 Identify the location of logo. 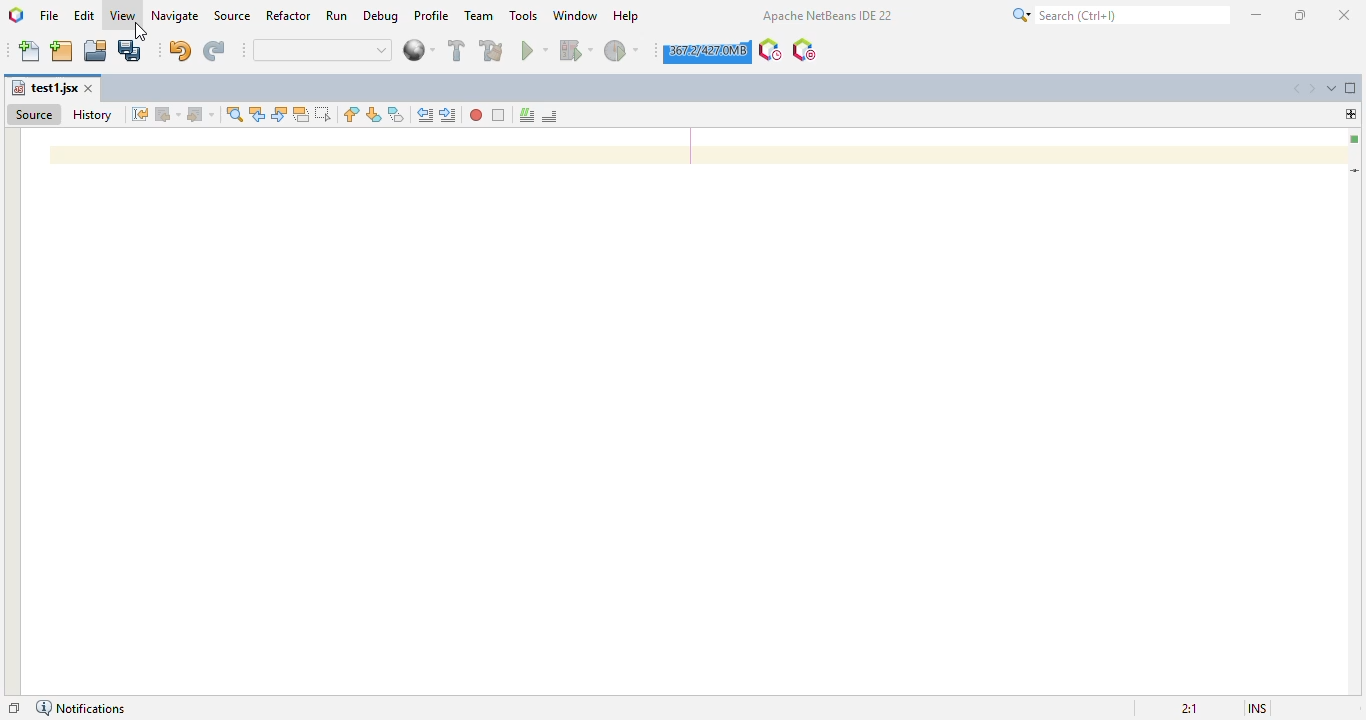
(15, 15).